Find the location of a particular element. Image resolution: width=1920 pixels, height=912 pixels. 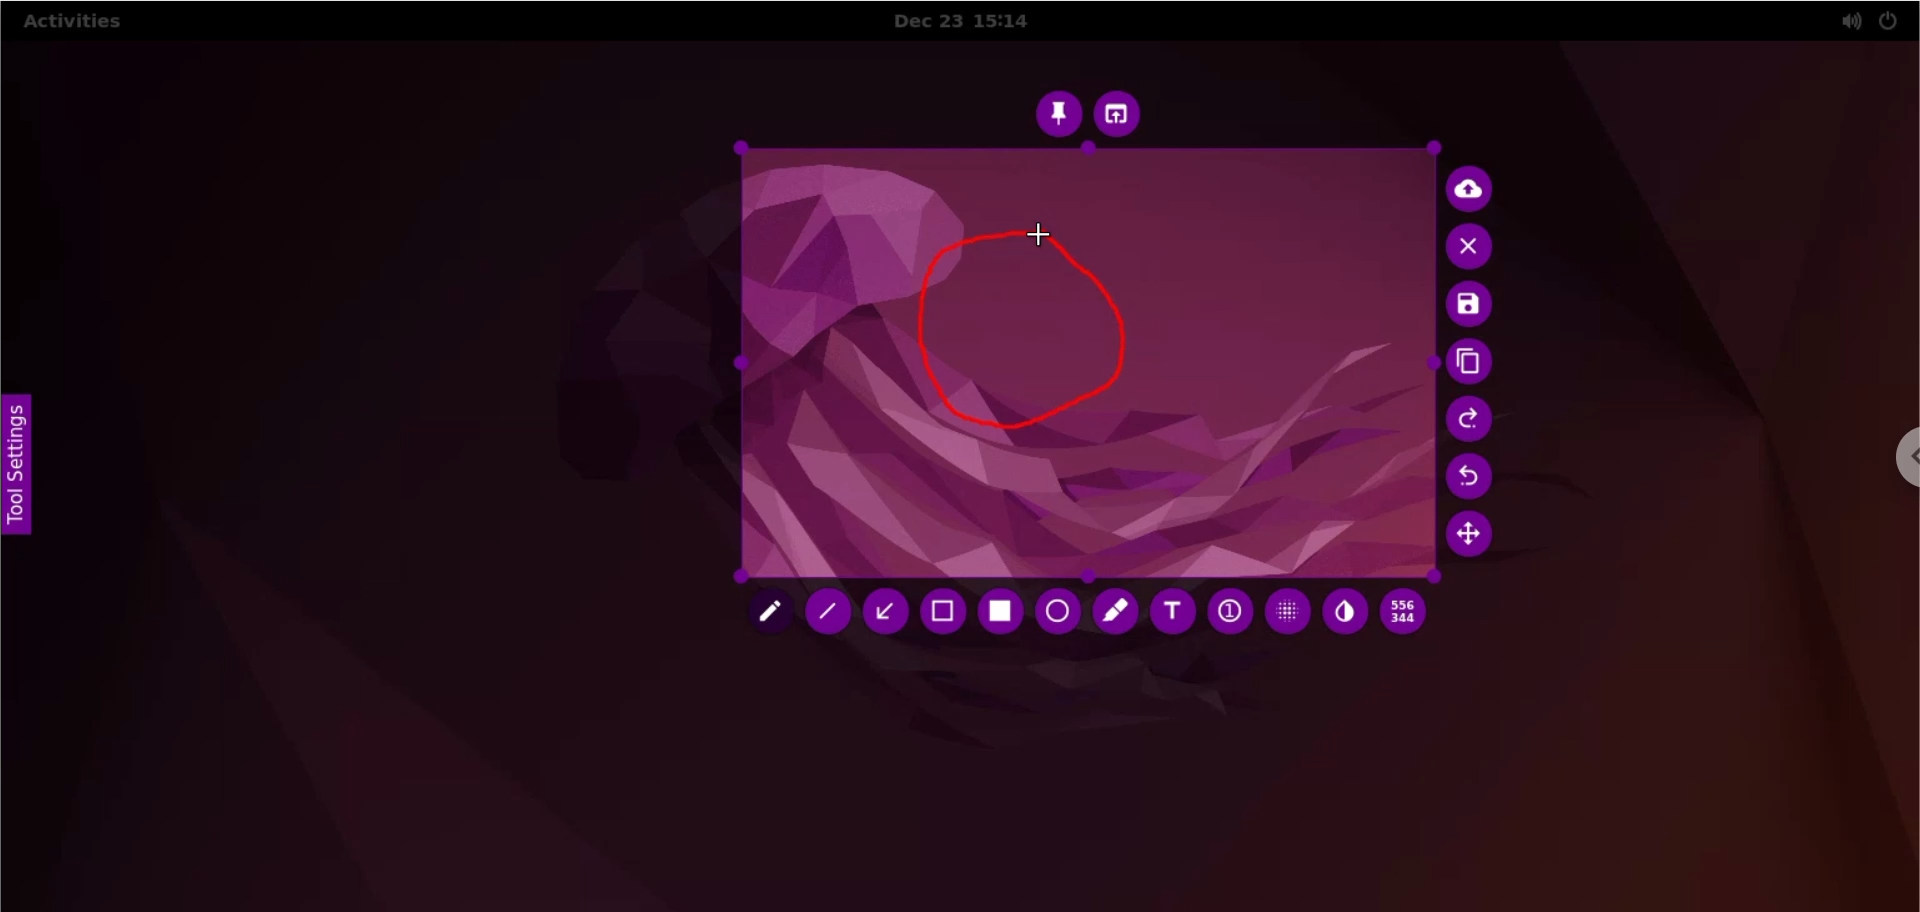

pin is located at coordinates (1057, 114).